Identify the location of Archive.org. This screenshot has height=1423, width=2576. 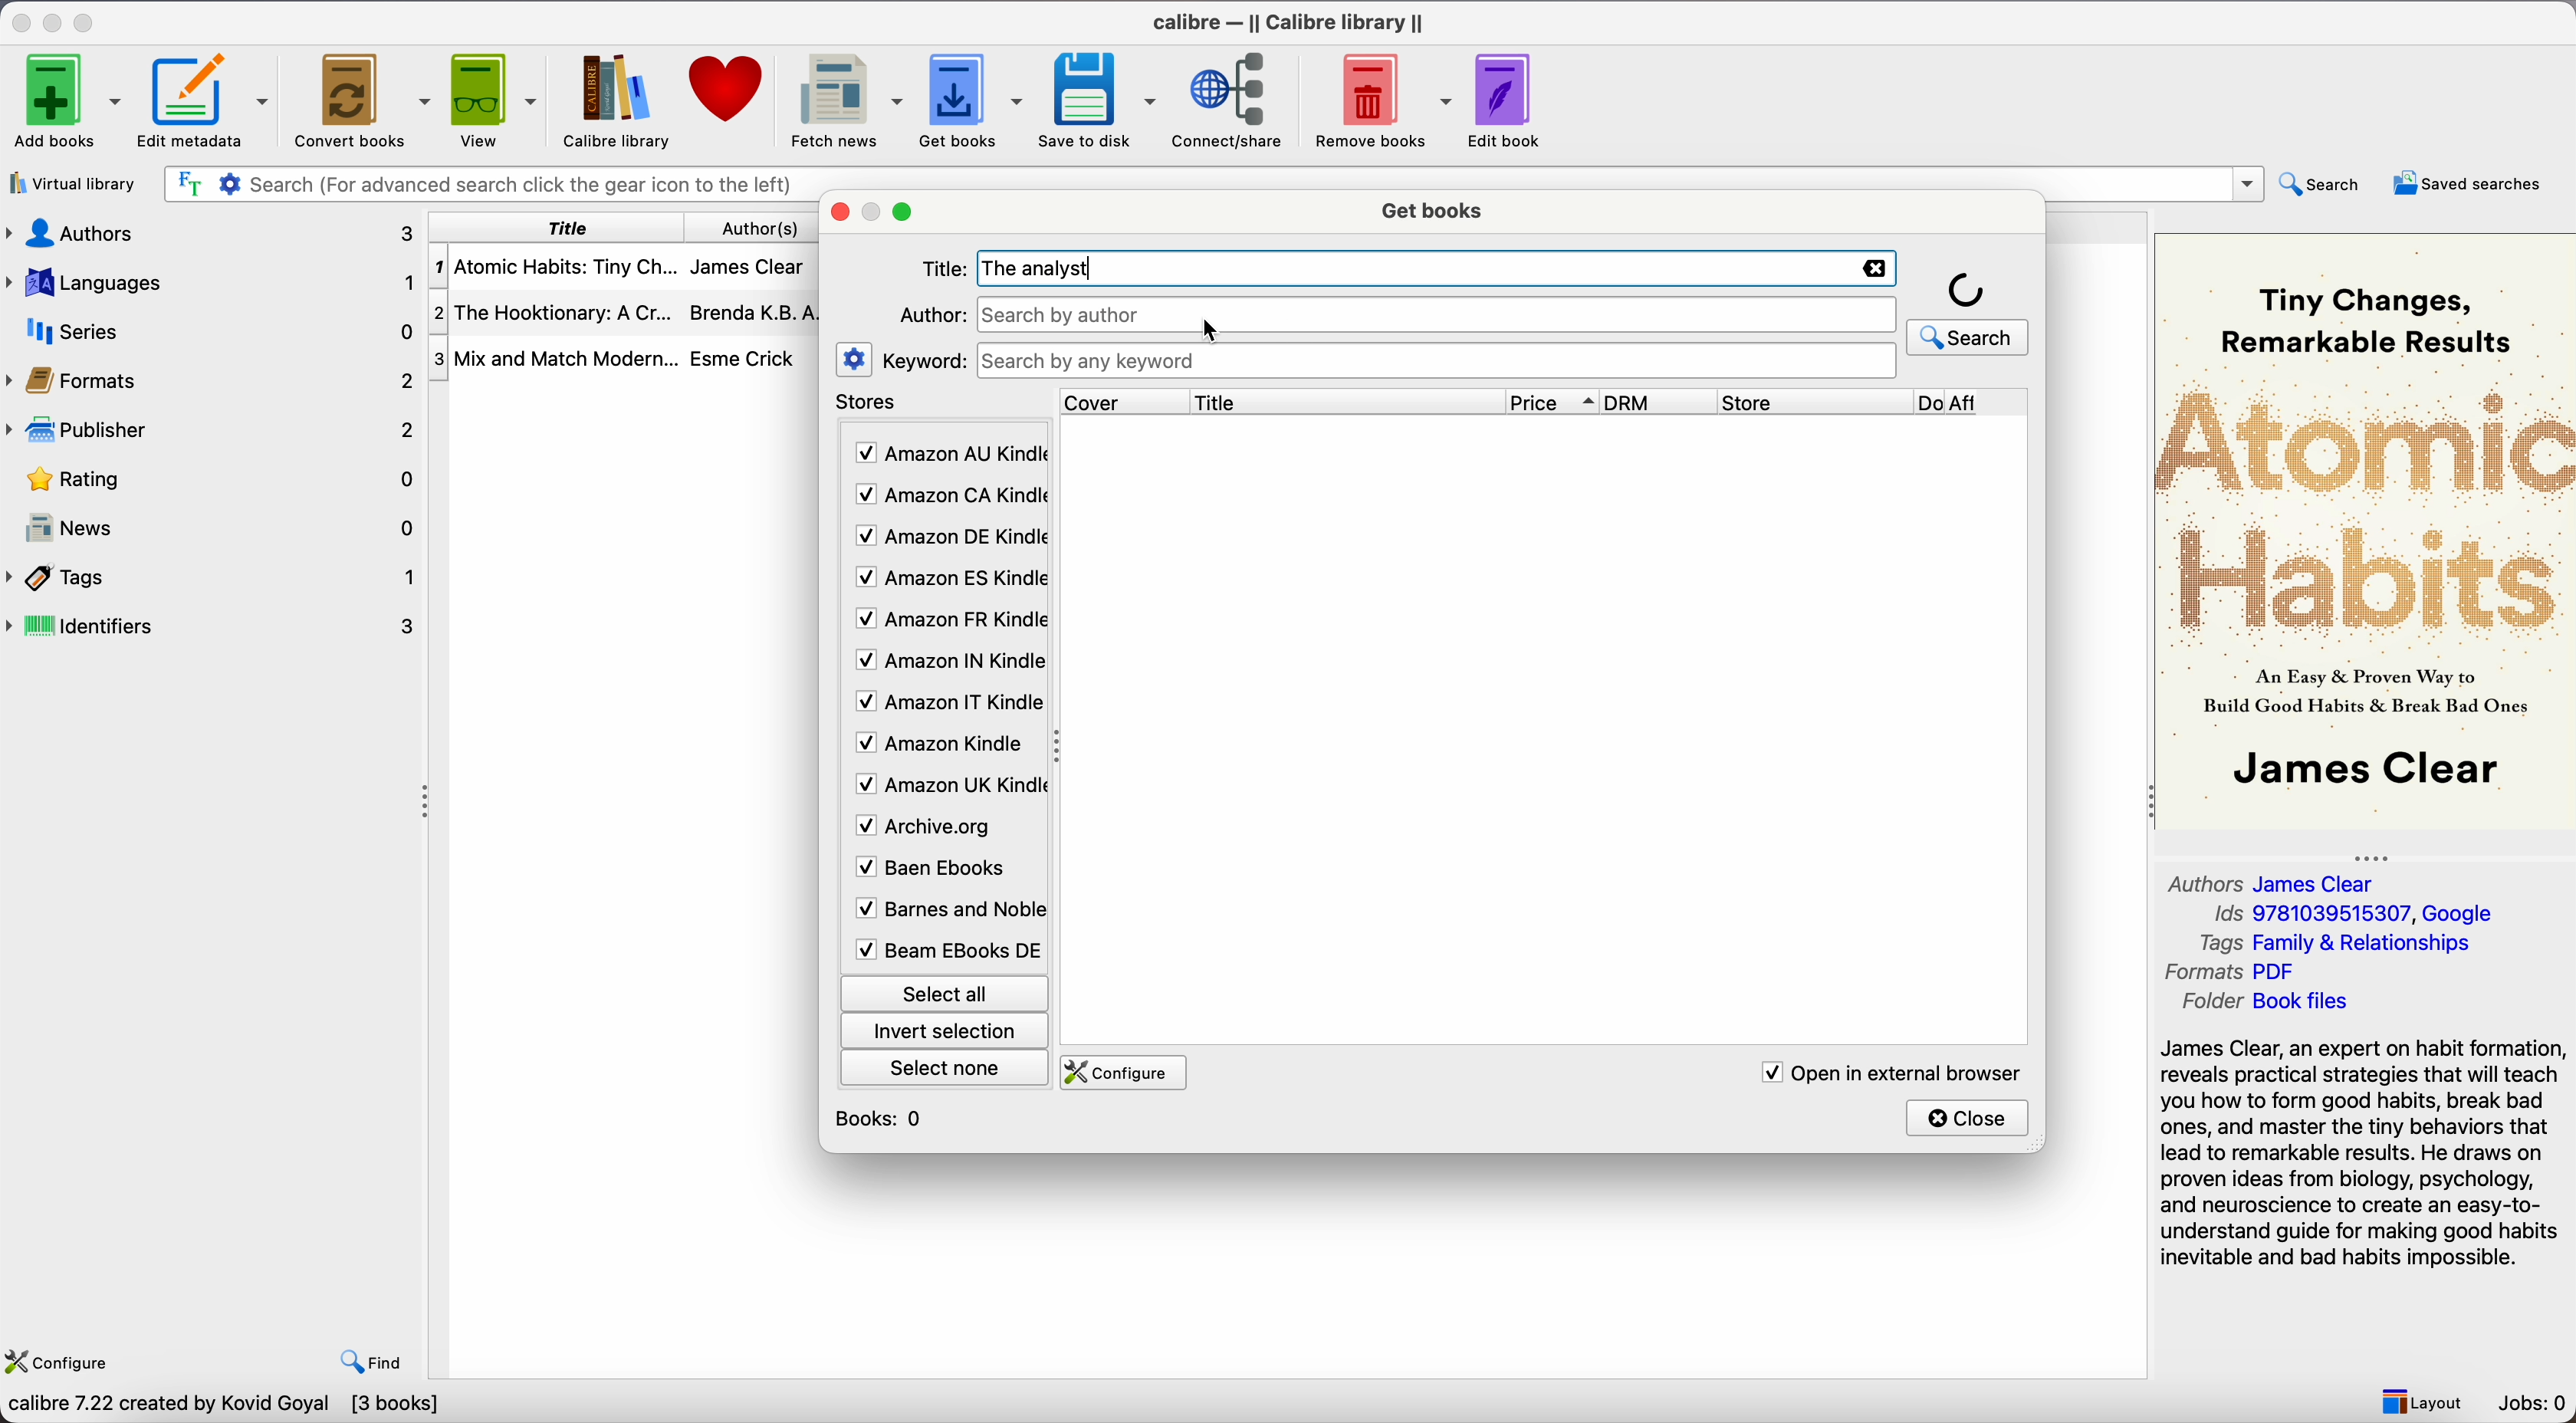
(943, 827).